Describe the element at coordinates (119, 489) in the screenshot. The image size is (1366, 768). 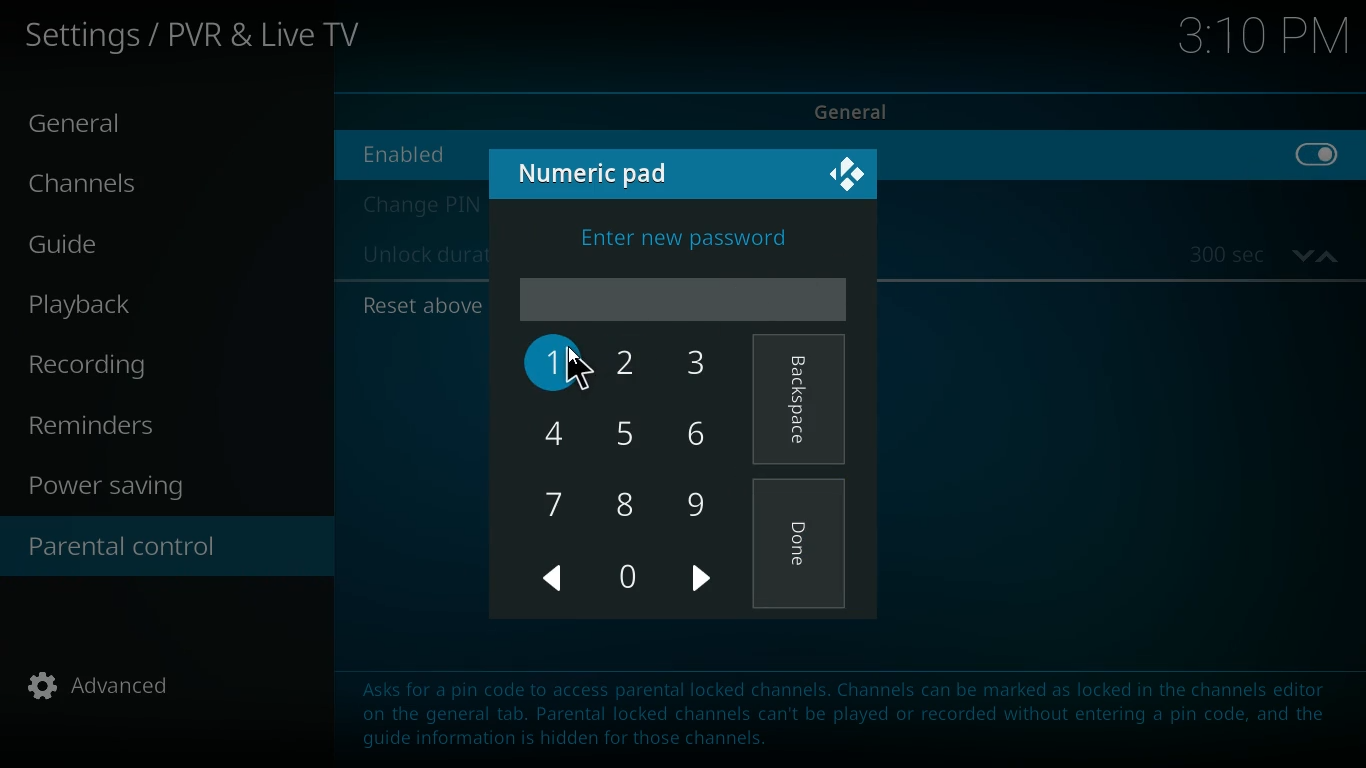
I see `power saving` at that location.